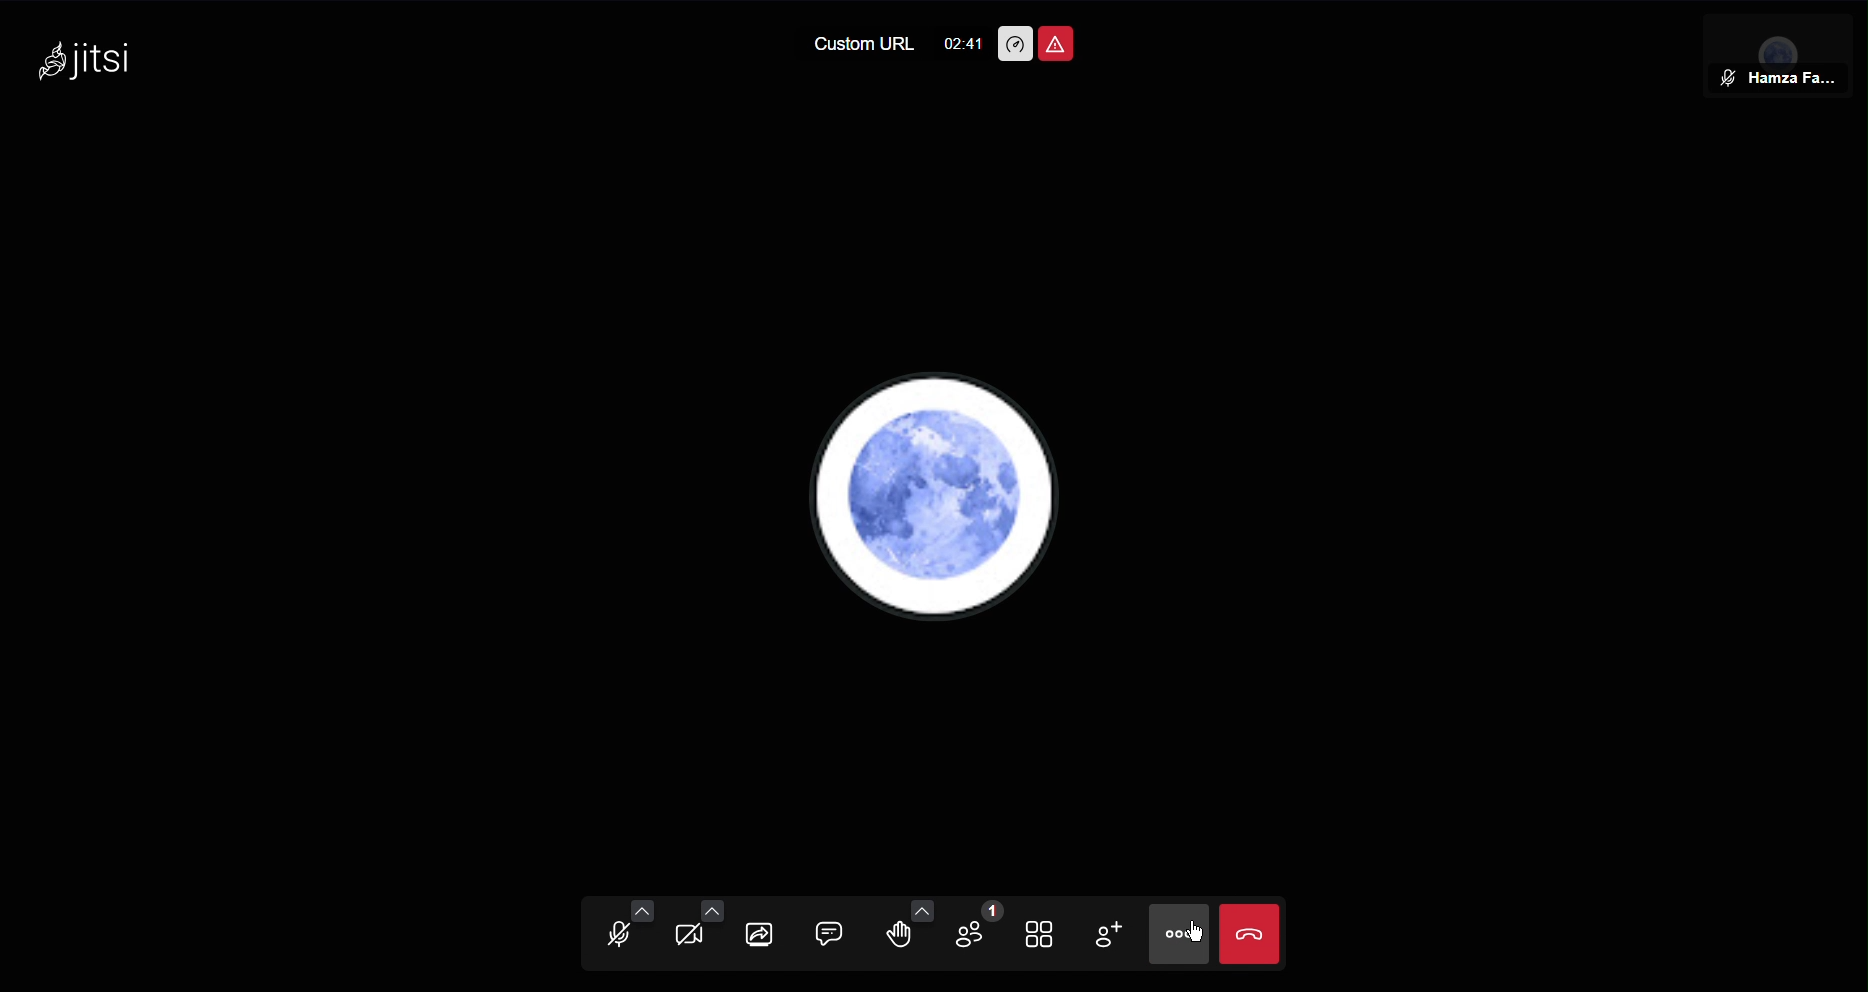 This screenshot has width=1868, height=992. Describe the element at coordinates (1108, 937) in the screenshot. I see `Add Participant` at that location.